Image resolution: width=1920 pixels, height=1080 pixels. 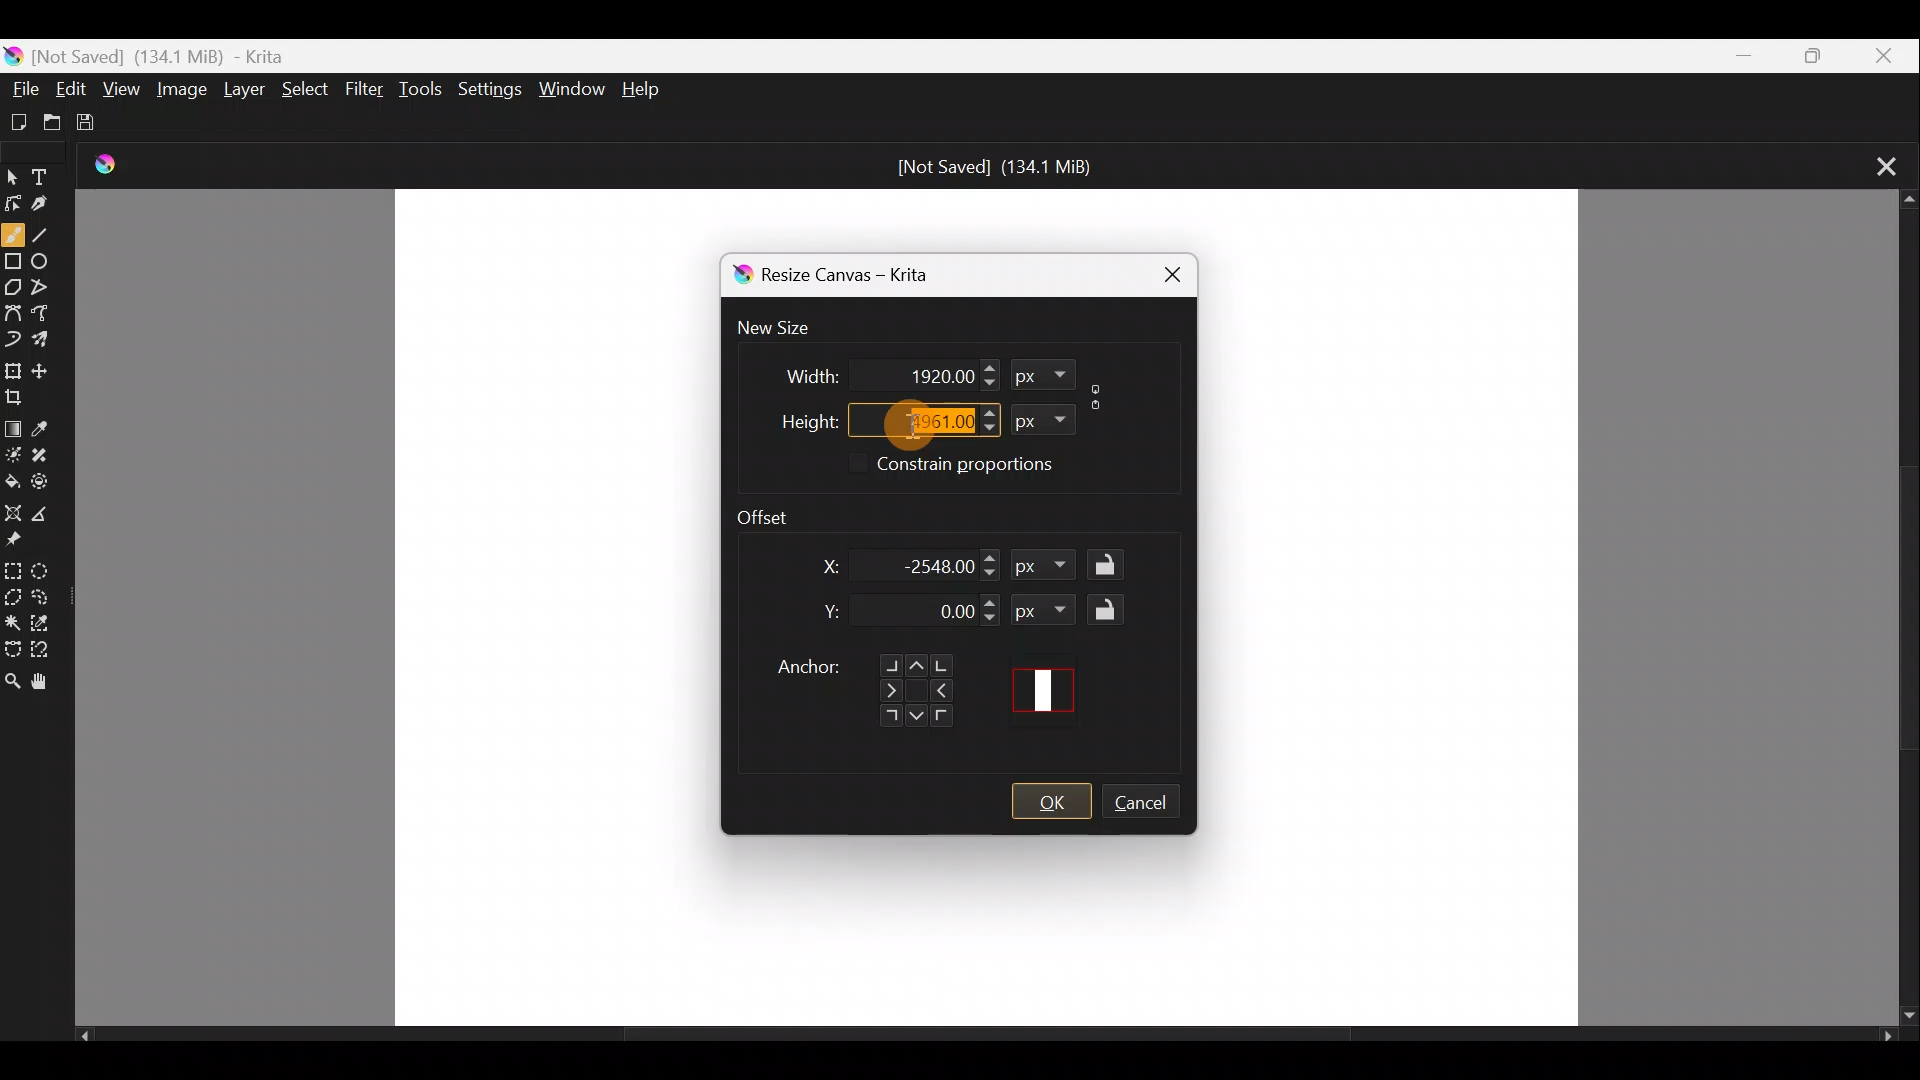 I want to click on Krita Logo, so click(x=114, y=164).